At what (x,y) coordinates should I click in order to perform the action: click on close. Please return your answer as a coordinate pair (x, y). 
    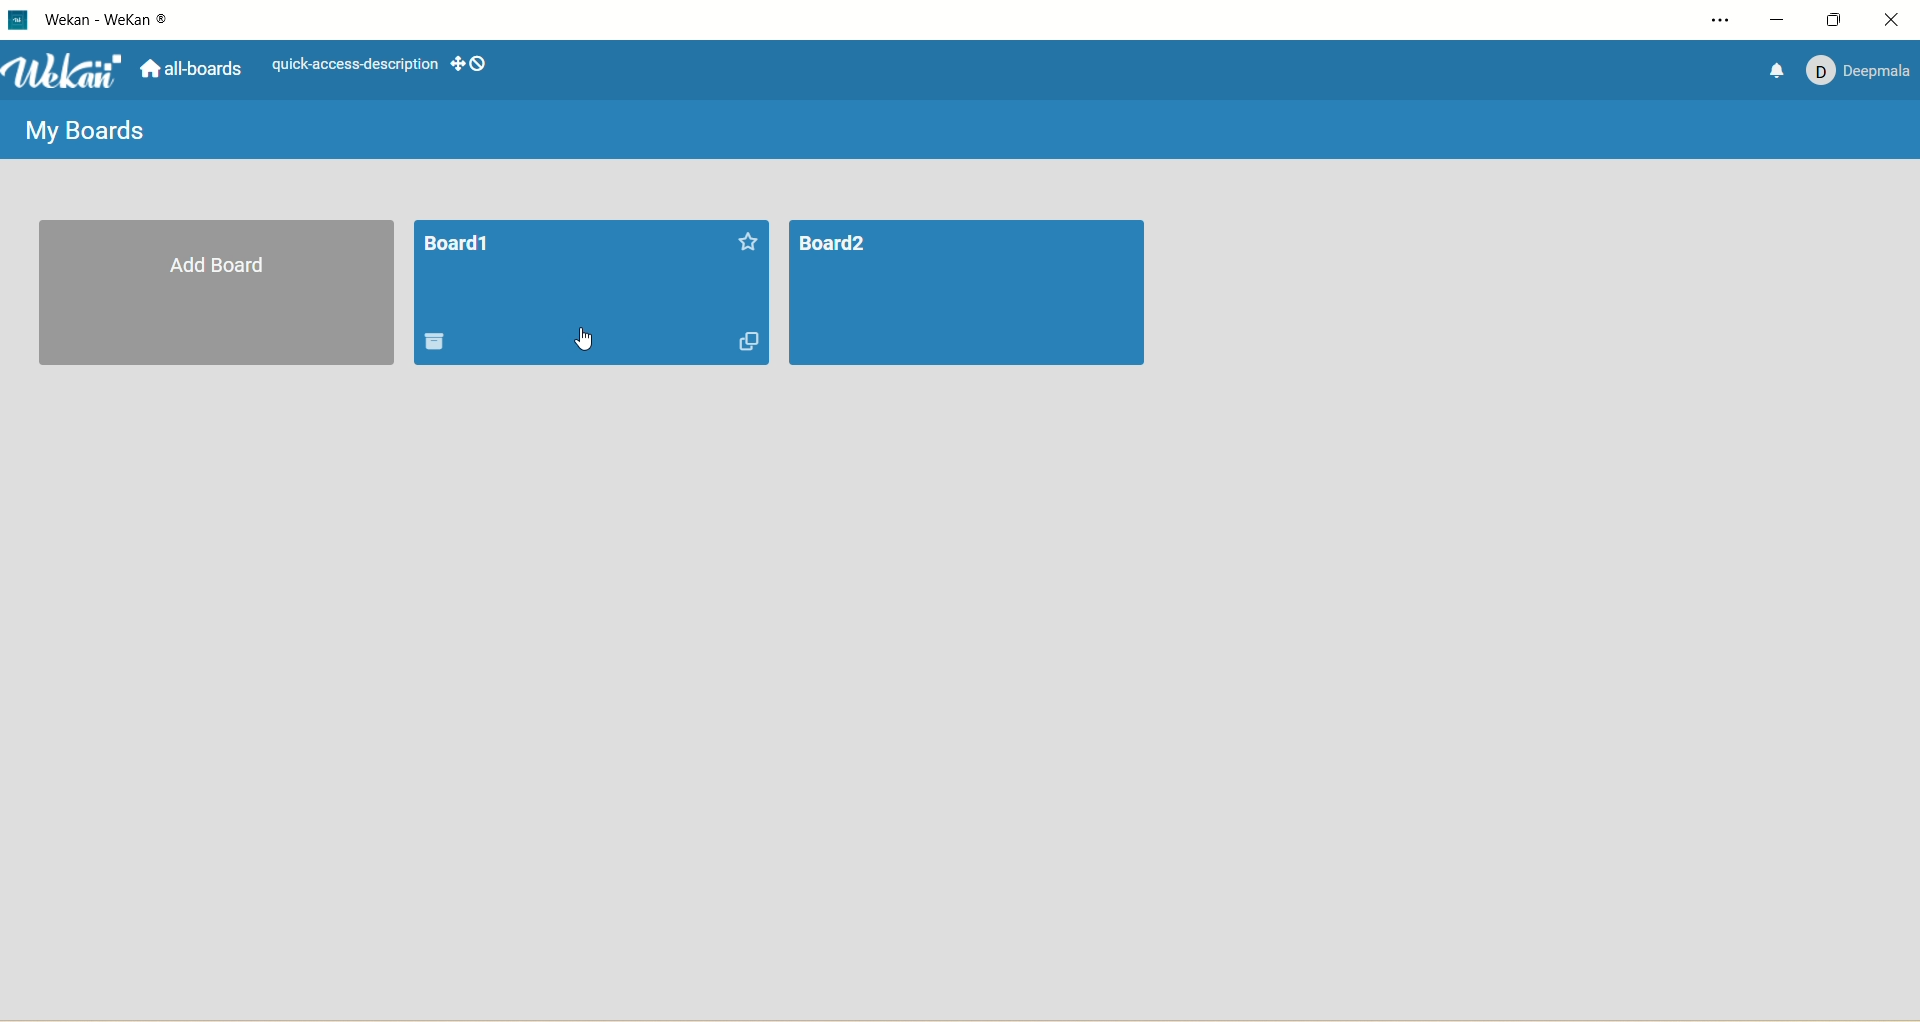
    Looking at the image, I should click on (1892, 19).